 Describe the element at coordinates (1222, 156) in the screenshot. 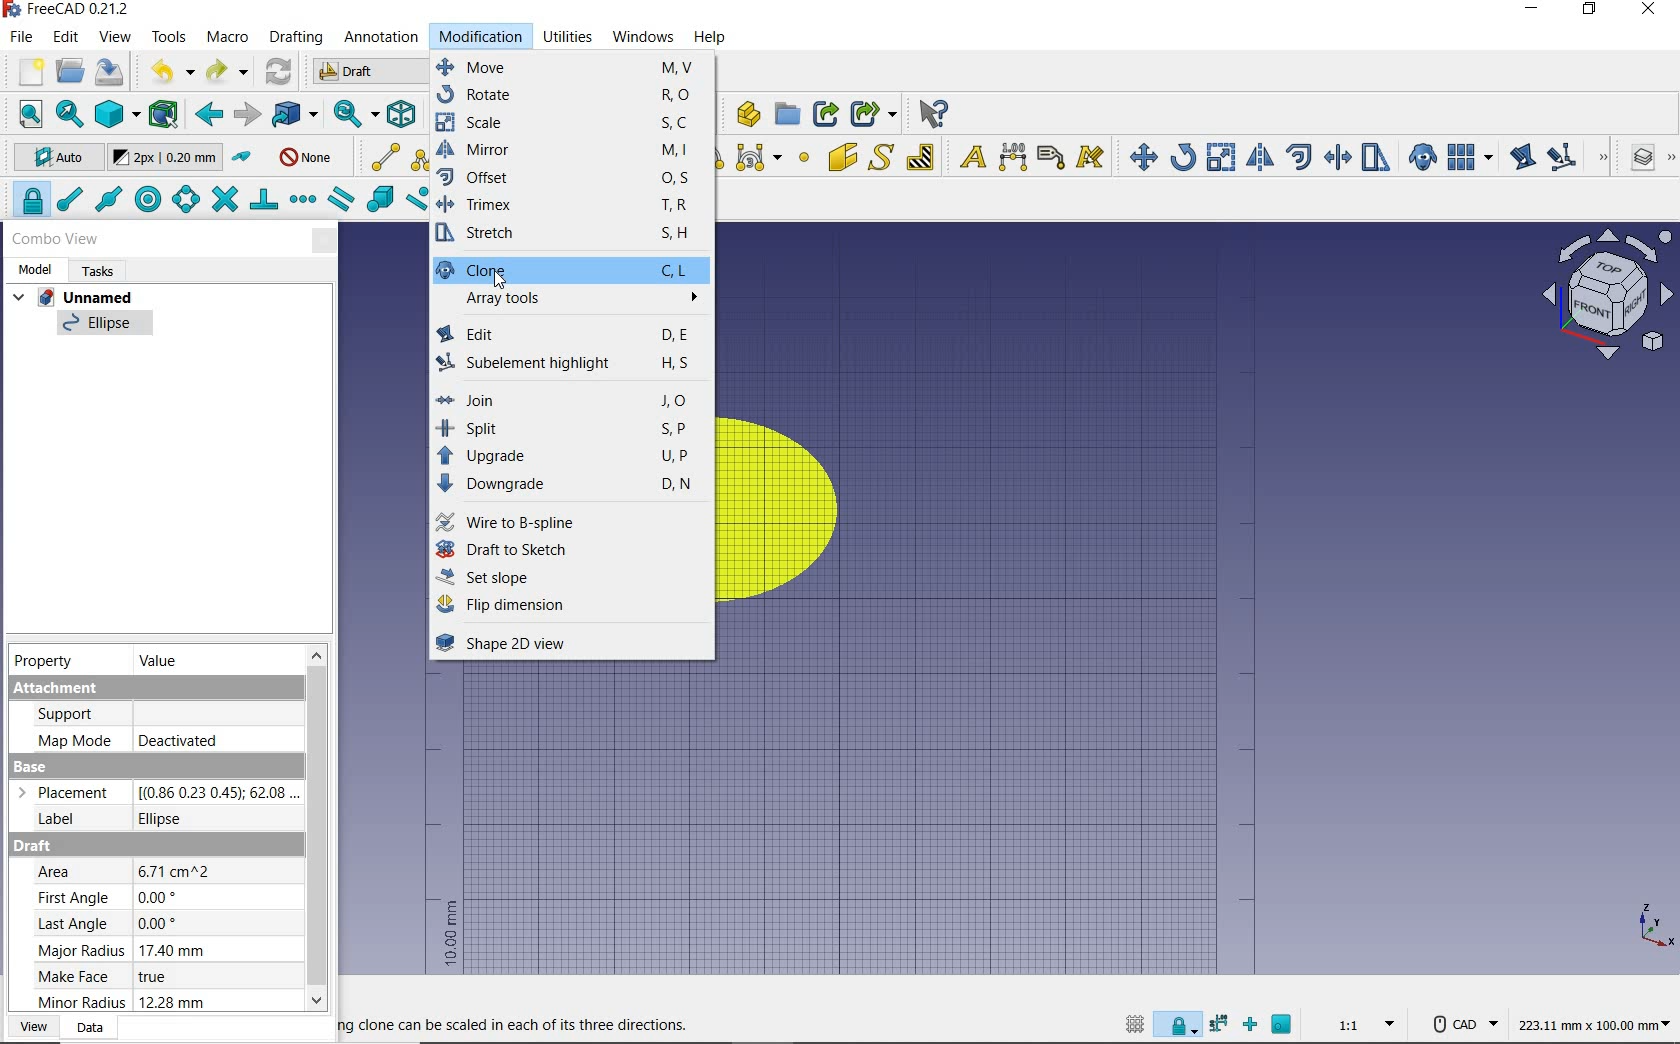

I see `scale` at that location.